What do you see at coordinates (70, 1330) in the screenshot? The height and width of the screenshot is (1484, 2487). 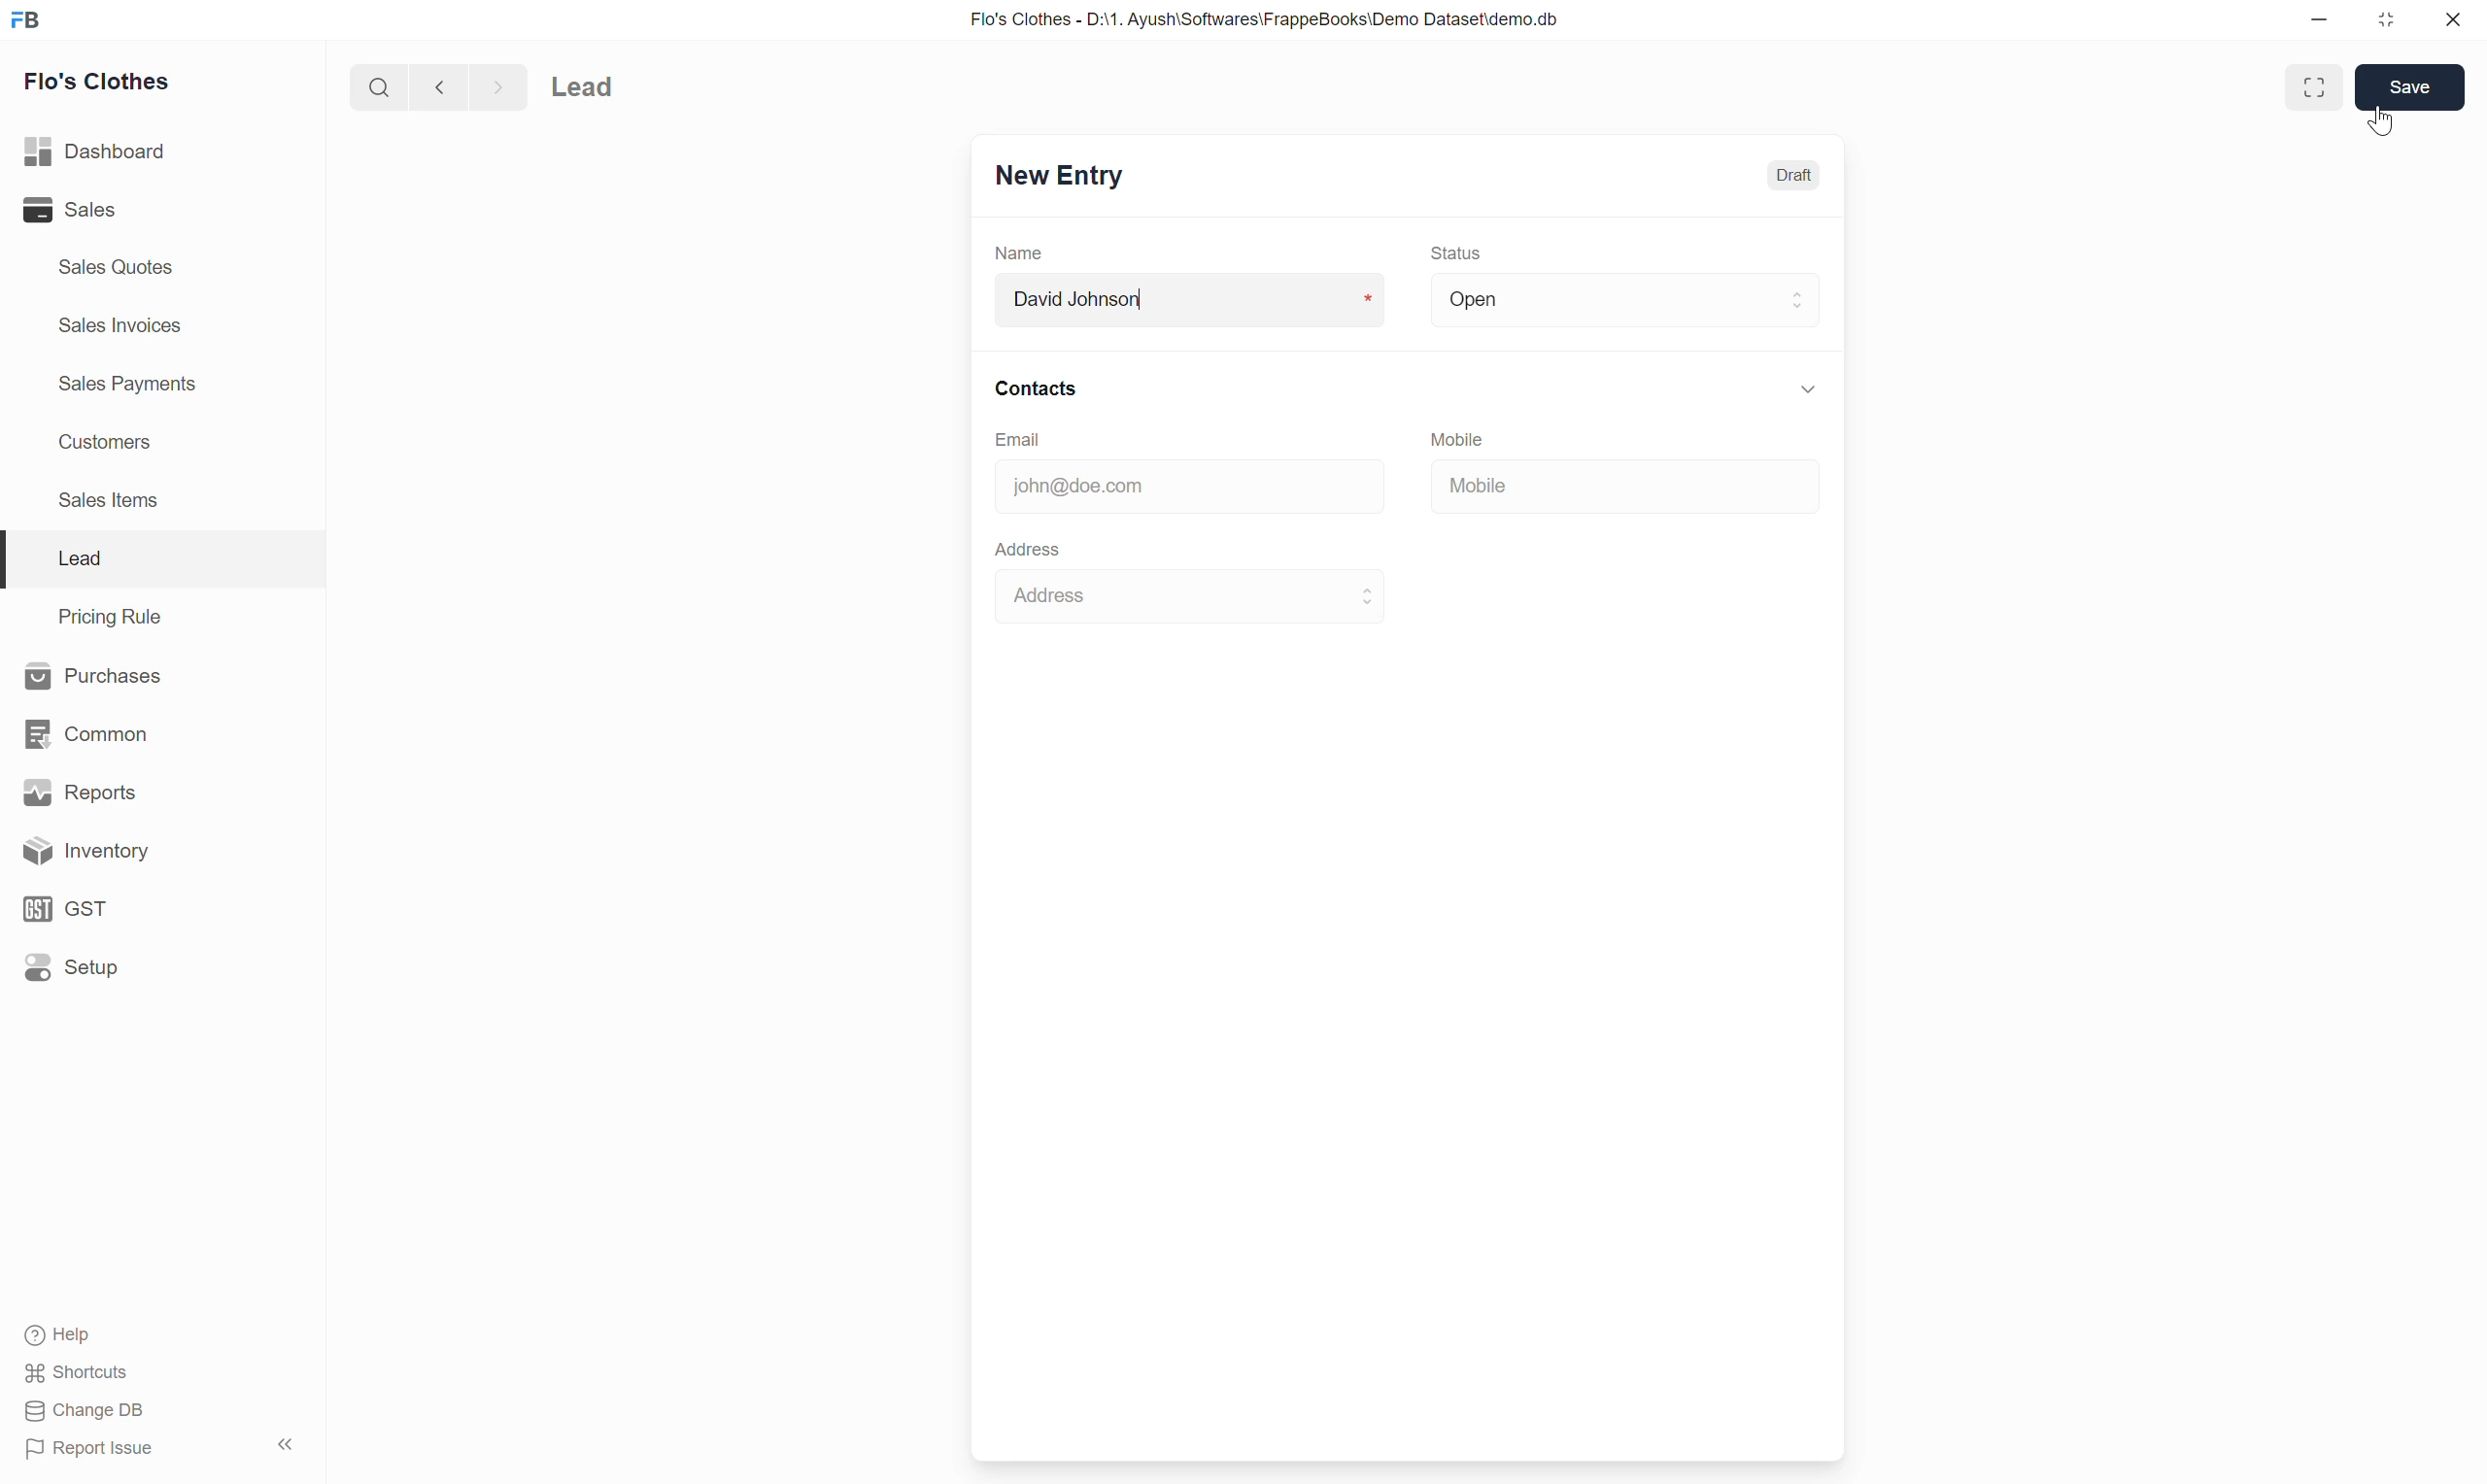 I see `(®) Help` at bounding box center [70, 1330].